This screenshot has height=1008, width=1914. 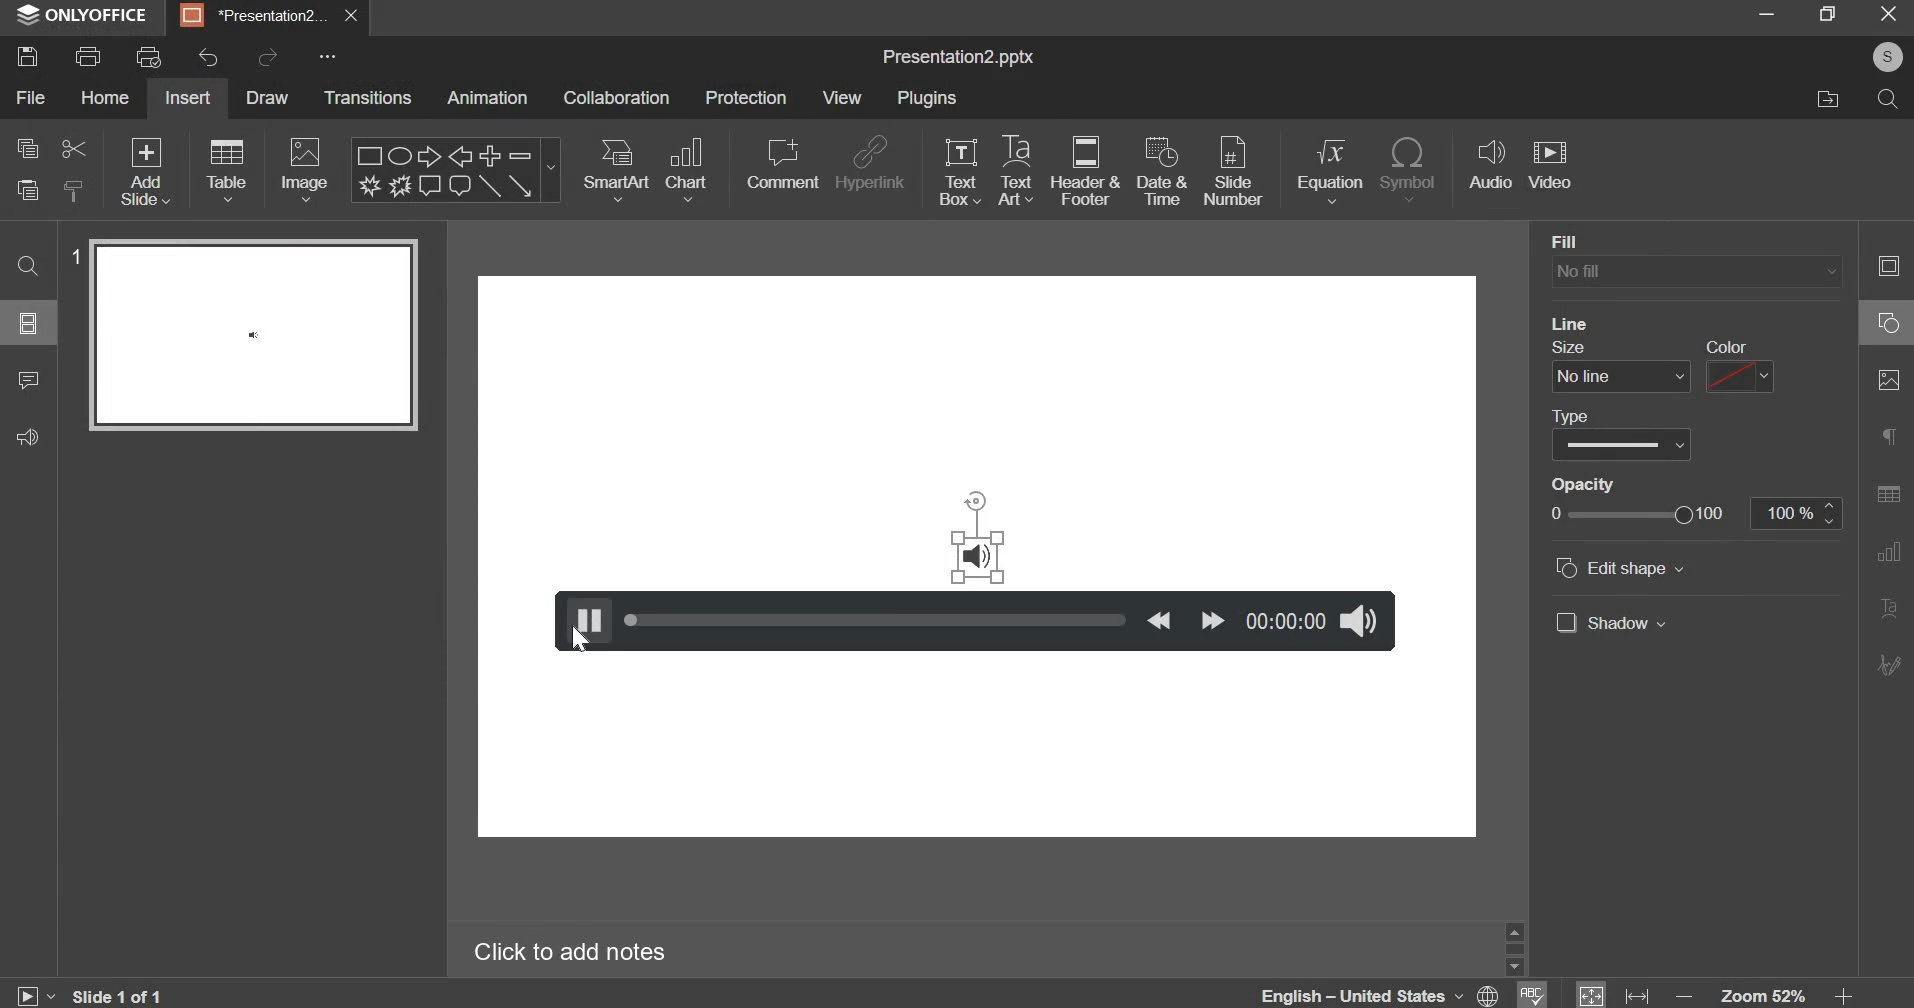 I want to click on slider, so click(x=877, y=619).